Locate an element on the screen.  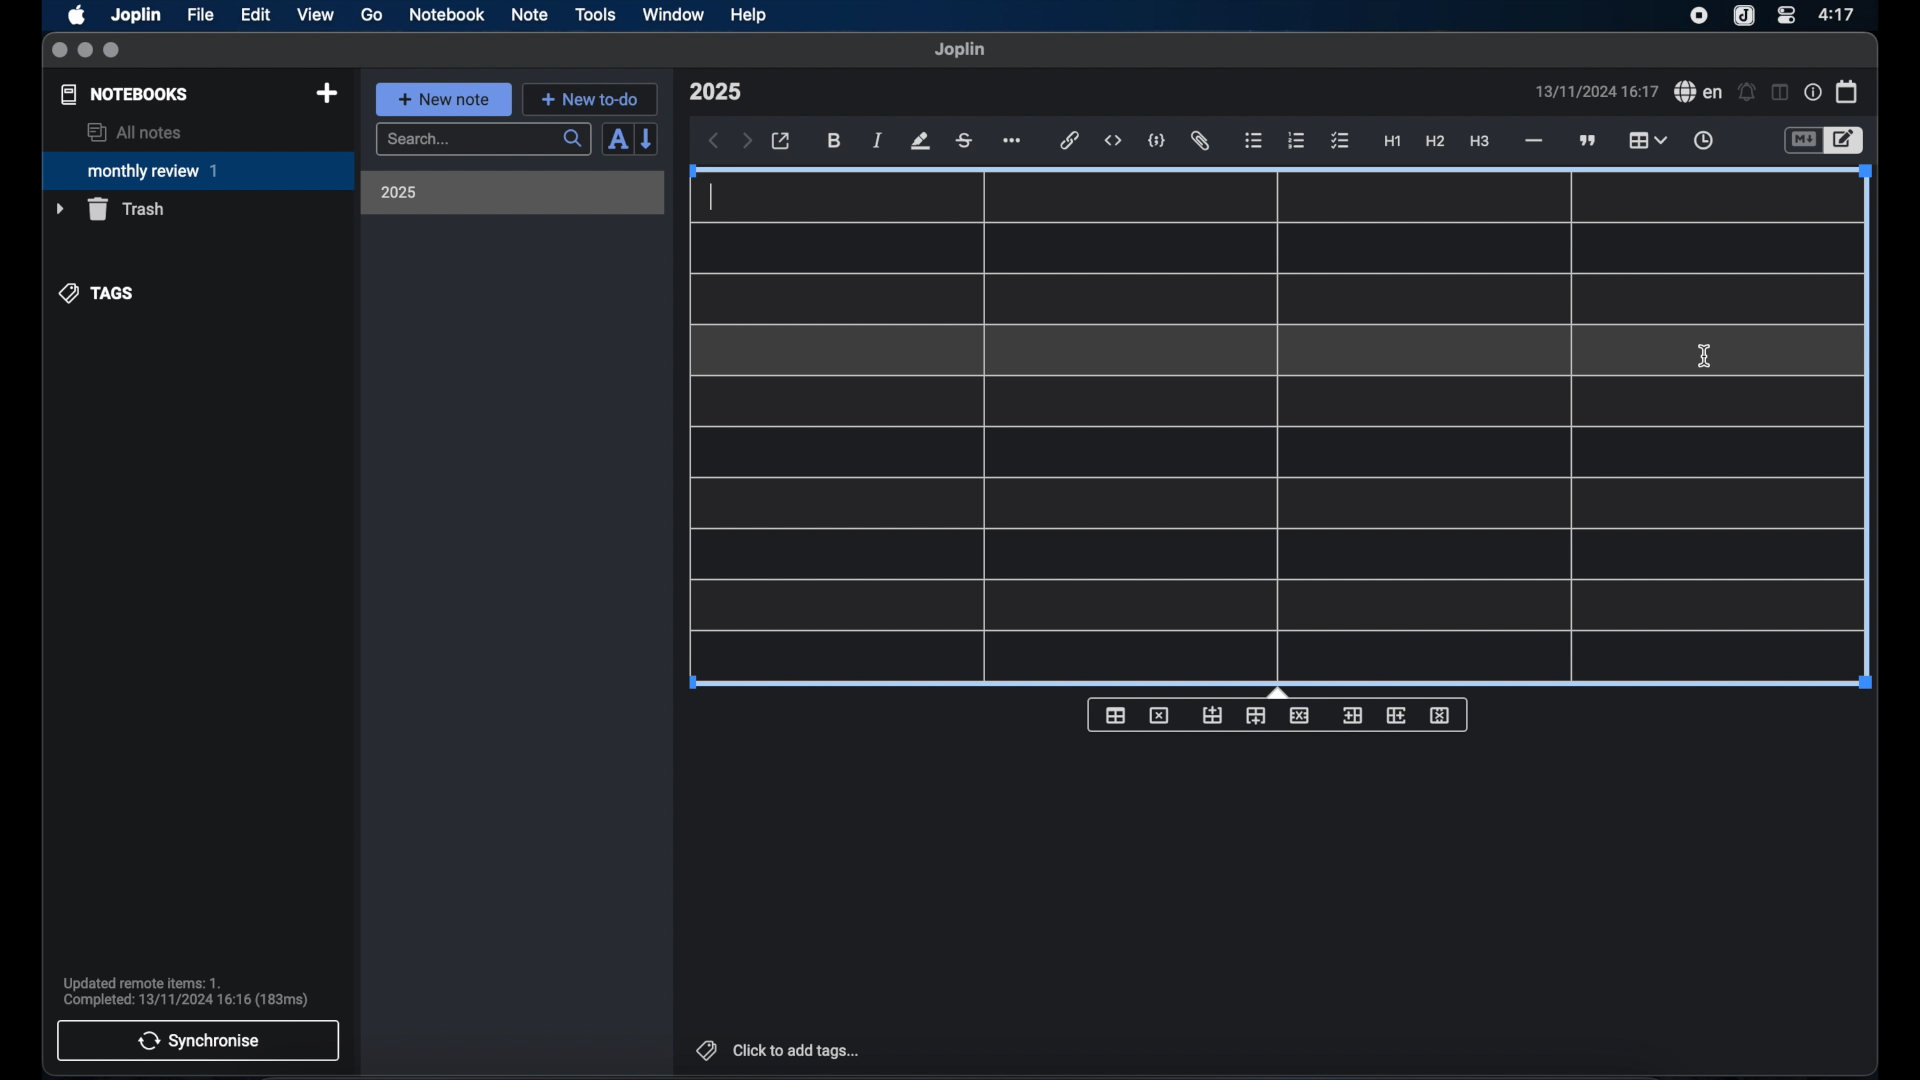
new to-do is located at coordinates (591, 99).